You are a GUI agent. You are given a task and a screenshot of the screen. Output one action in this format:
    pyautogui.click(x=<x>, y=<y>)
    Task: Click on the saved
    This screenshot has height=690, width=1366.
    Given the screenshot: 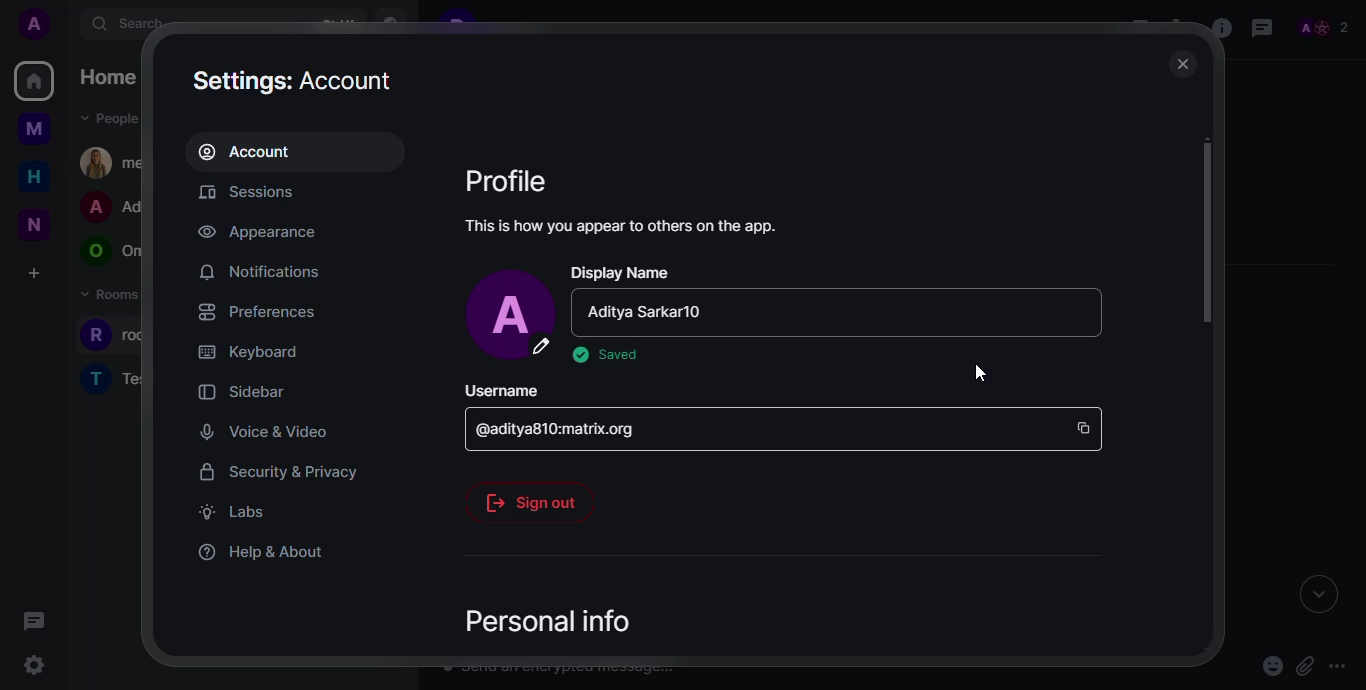 What is the action you would take?
    pyautogui.click(x=606, y=355)
    